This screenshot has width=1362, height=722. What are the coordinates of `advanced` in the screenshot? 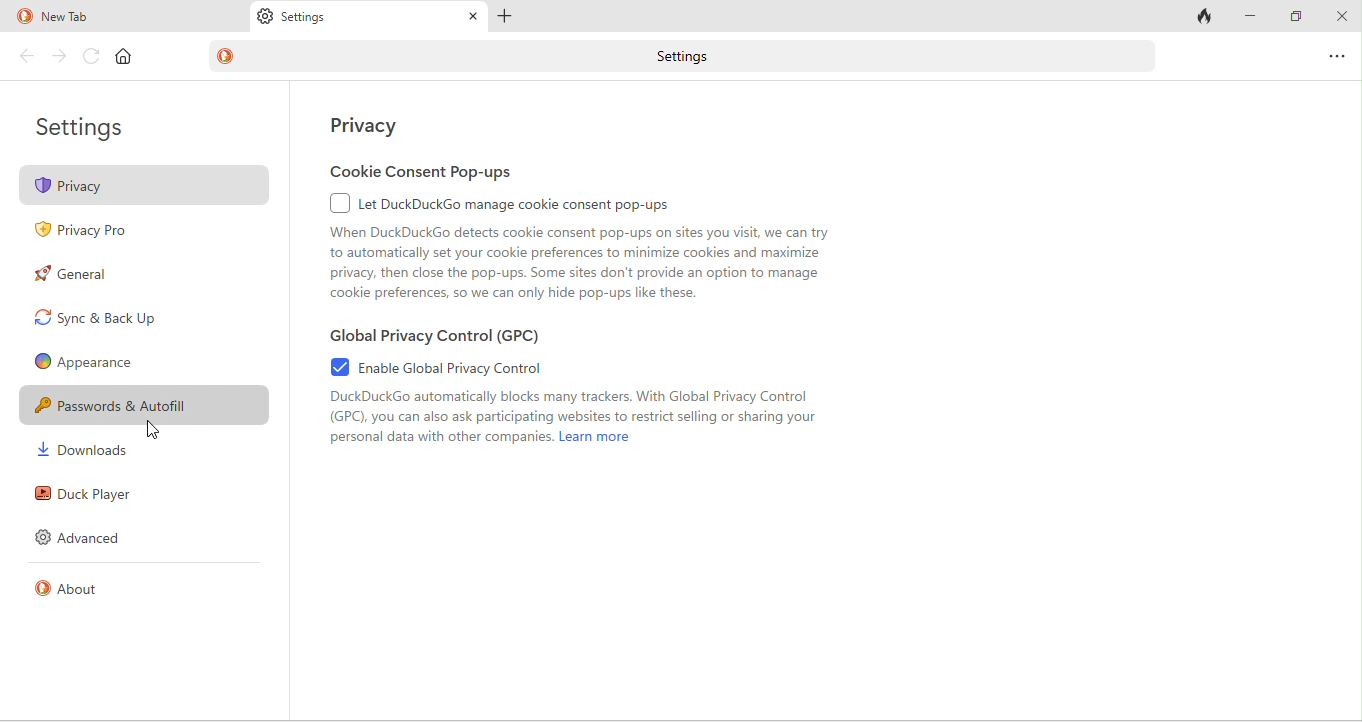 It's located at (88, 540).